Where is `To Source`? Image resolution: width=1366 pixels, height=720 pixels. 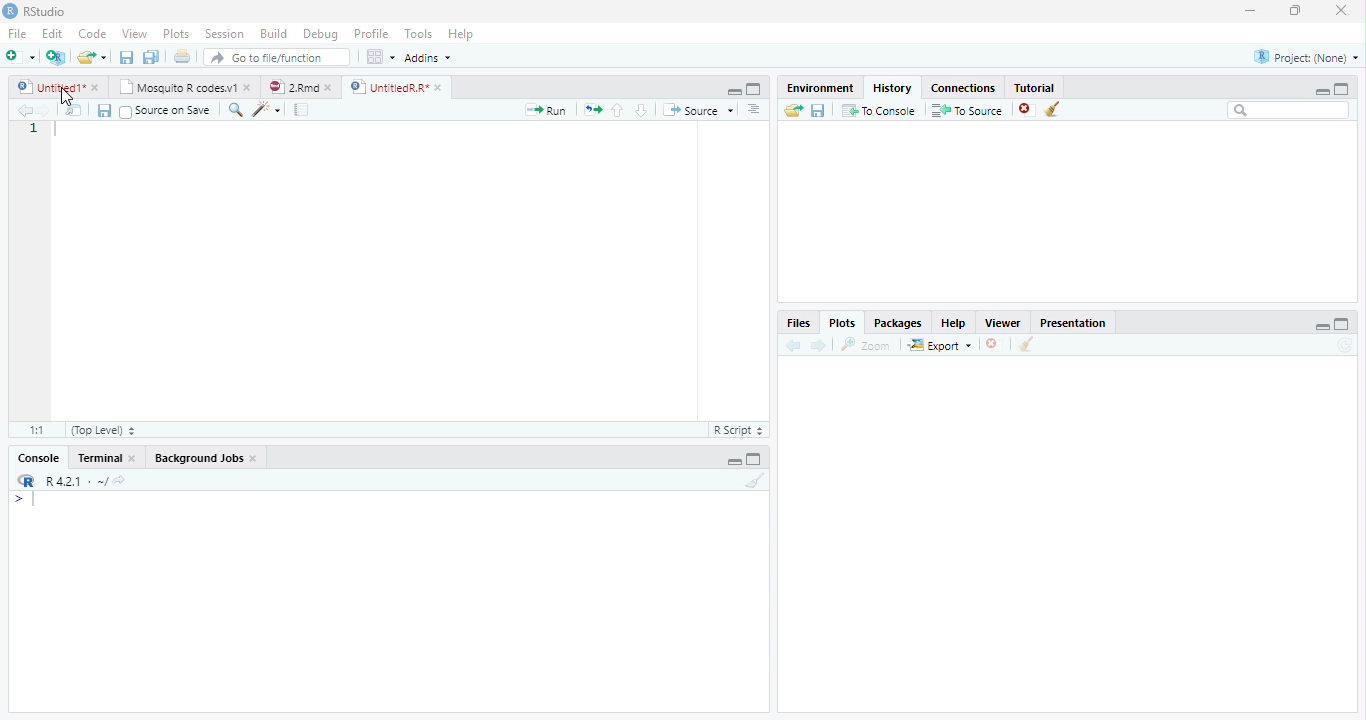
To Source is located at coordinates (966, 111).